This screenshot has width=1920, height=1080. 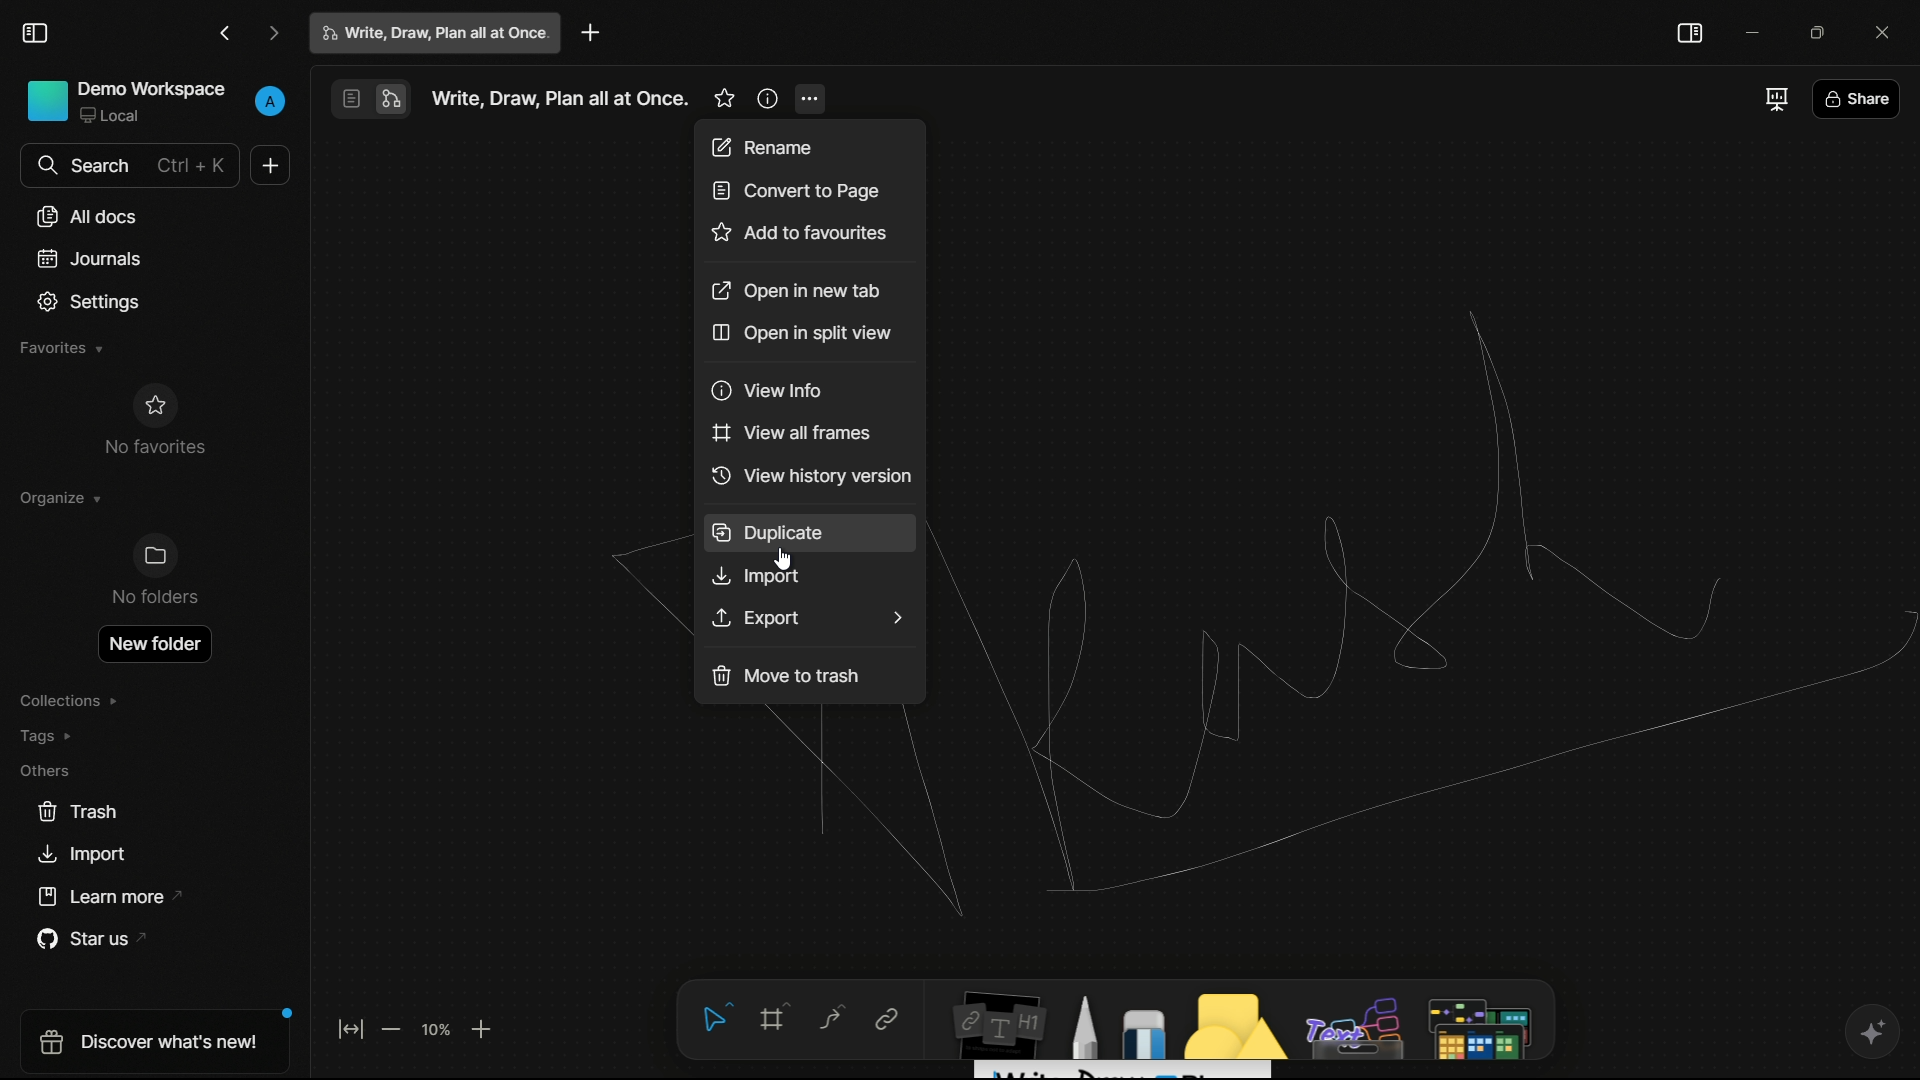 I want to click on new document, so click(x=271, y=167).